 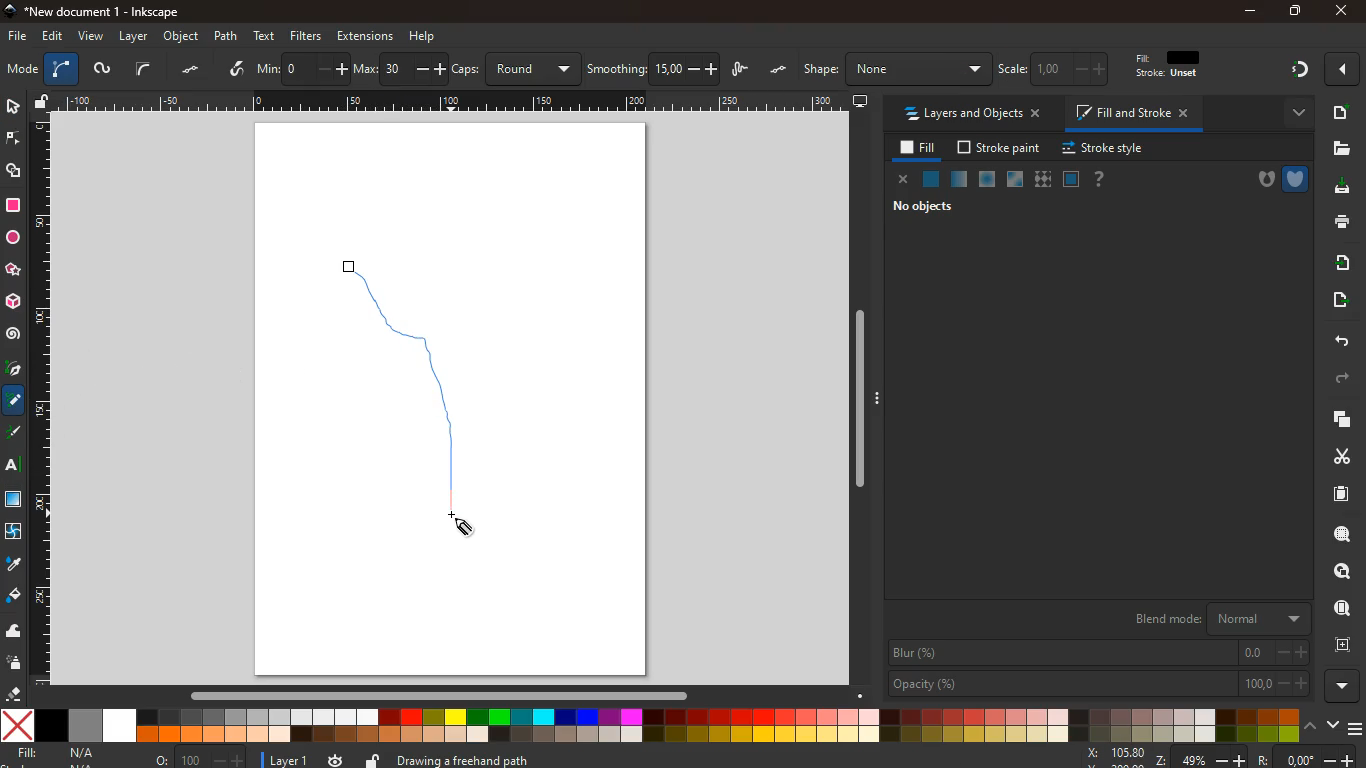 What do you see at coordinates (15, 400) in the screenshot?
I see `pencil took` at bounding box center [15, 400].